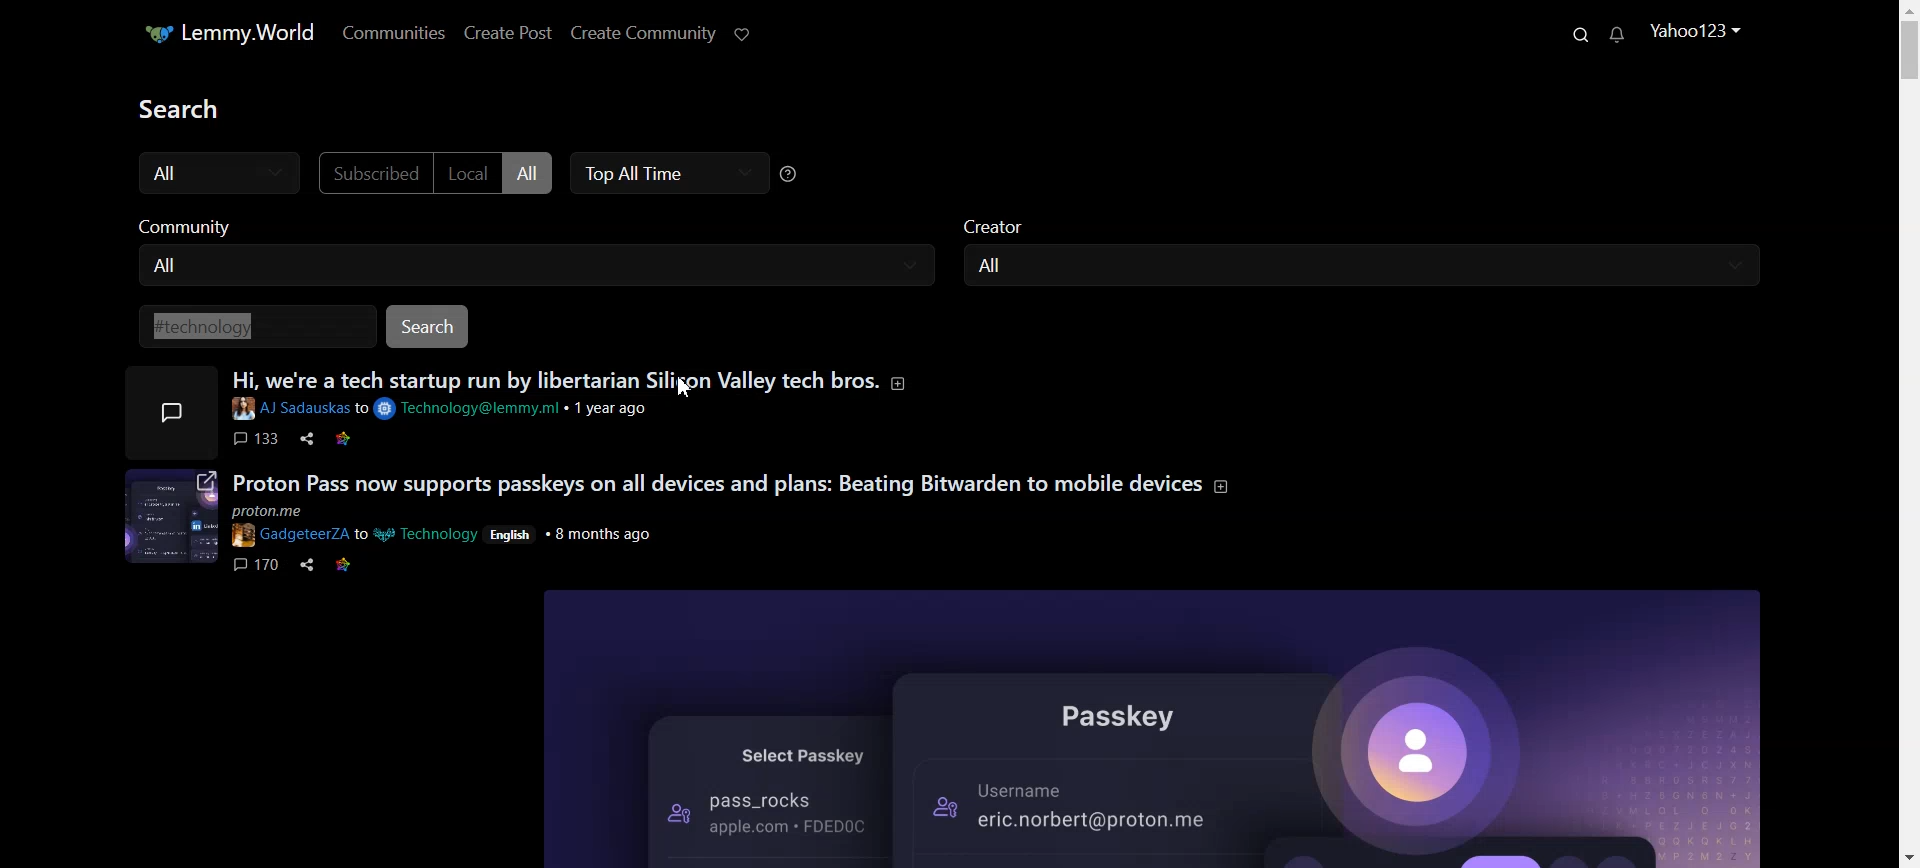 This screenshot has width=1920, height=868. What do you see at coordinates (430, 326) in the screenshot?
I see `Search` at bounding box center [430, 326].